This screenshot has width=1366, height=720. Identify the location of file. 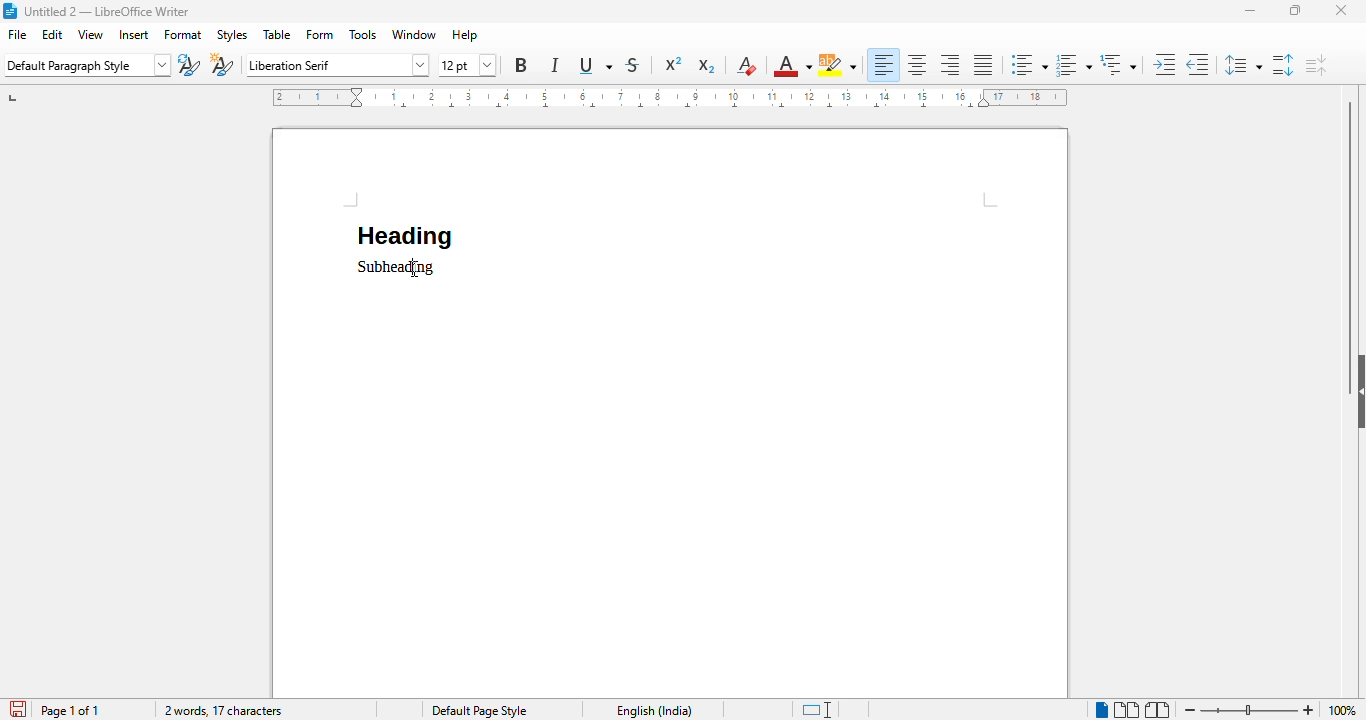
(17, 34).